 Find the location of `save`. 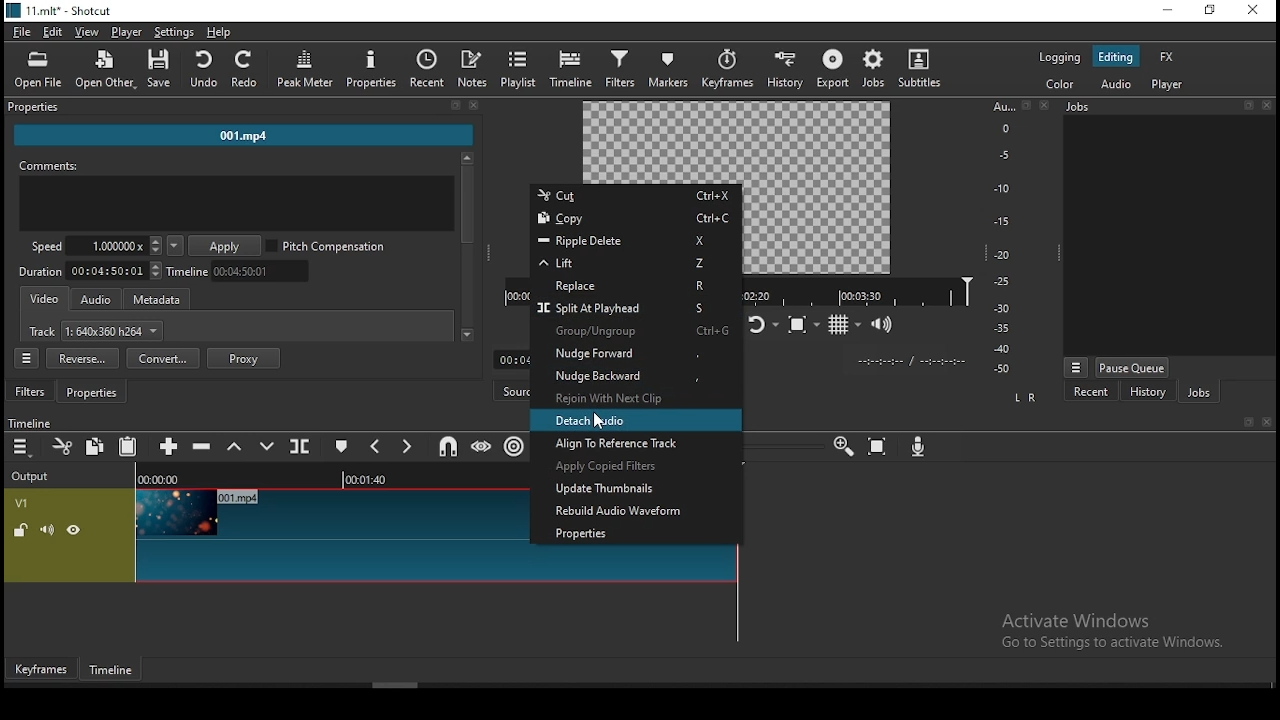

save is located at coordinates (163, 68).